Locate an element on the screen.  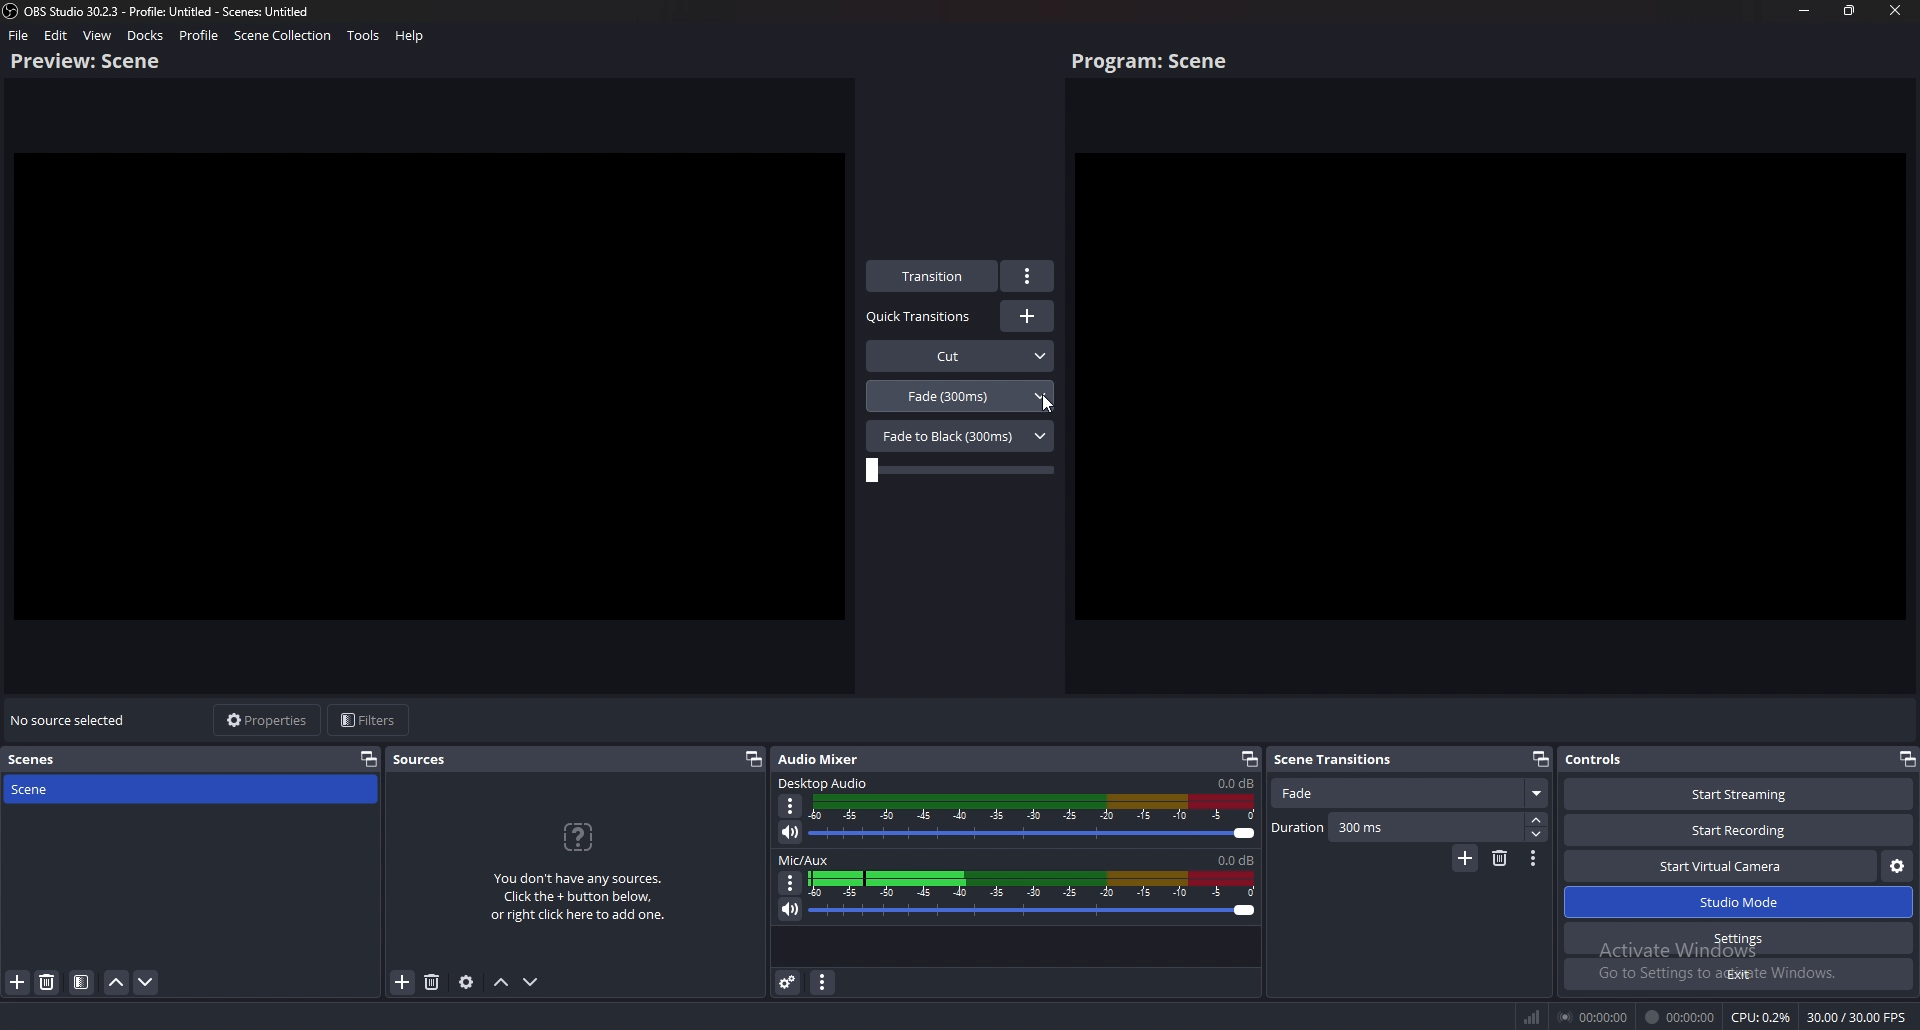
Desktop audio is located at coordinates (1234, 783).